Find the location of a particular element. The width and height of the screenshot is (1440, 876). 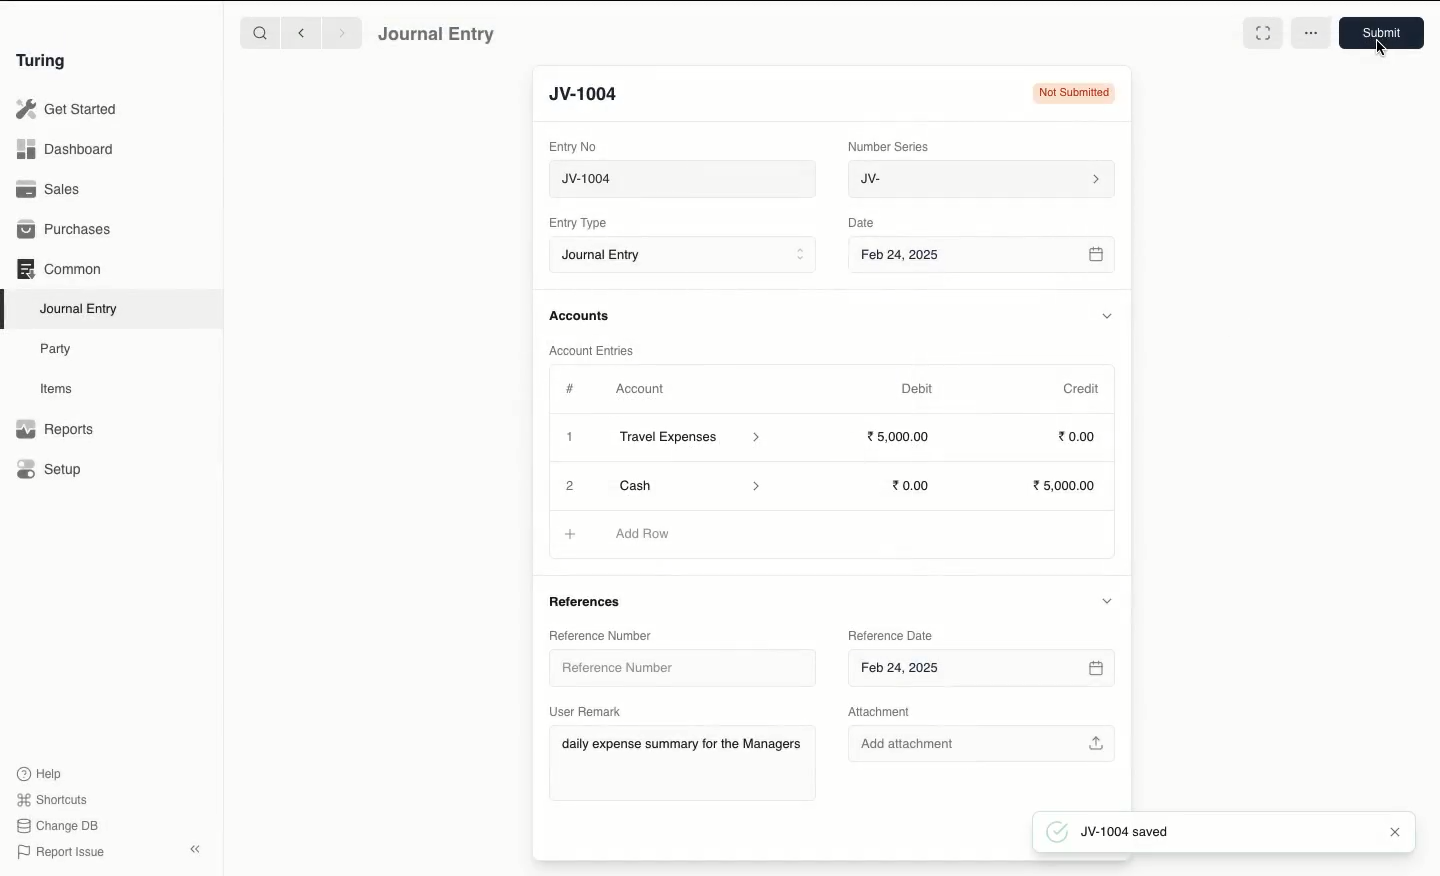

Date is located at coordinates (864, 222).